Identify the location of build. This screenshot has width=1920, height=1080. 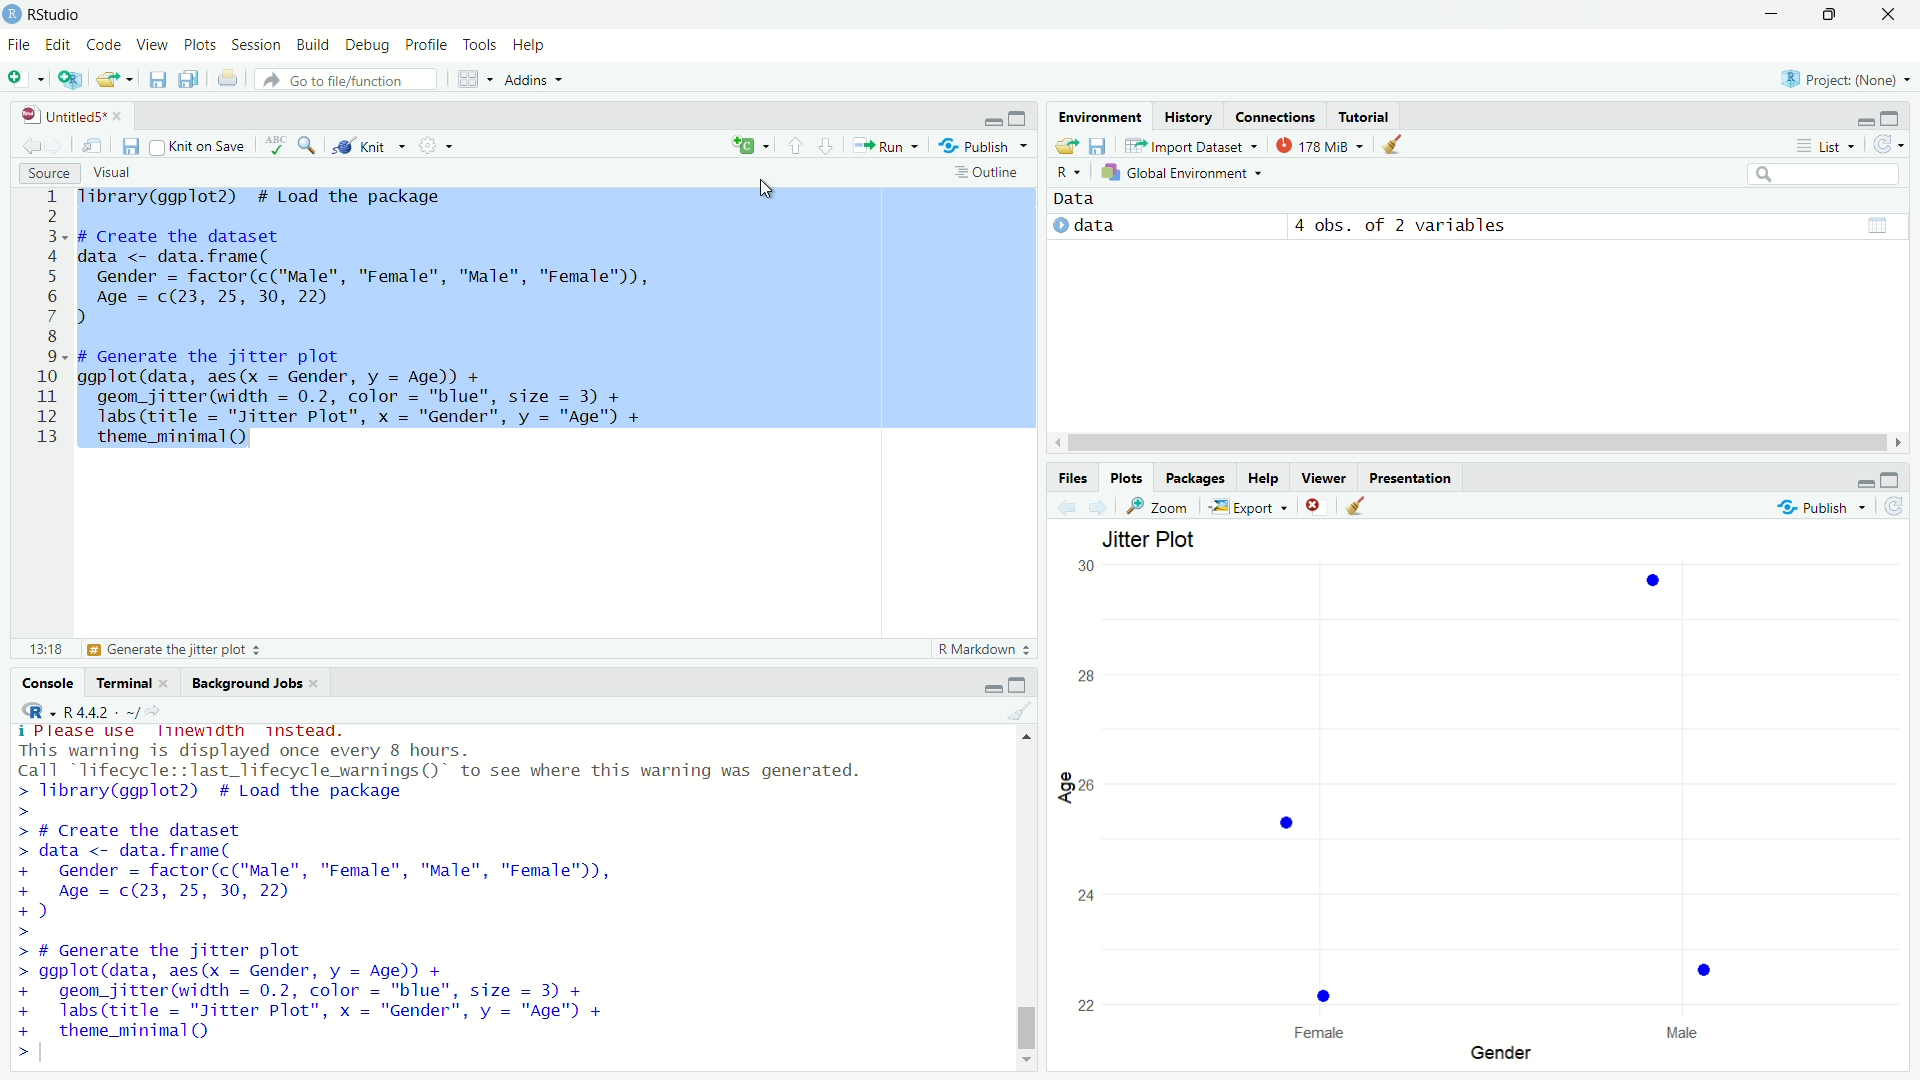
(311, 42).